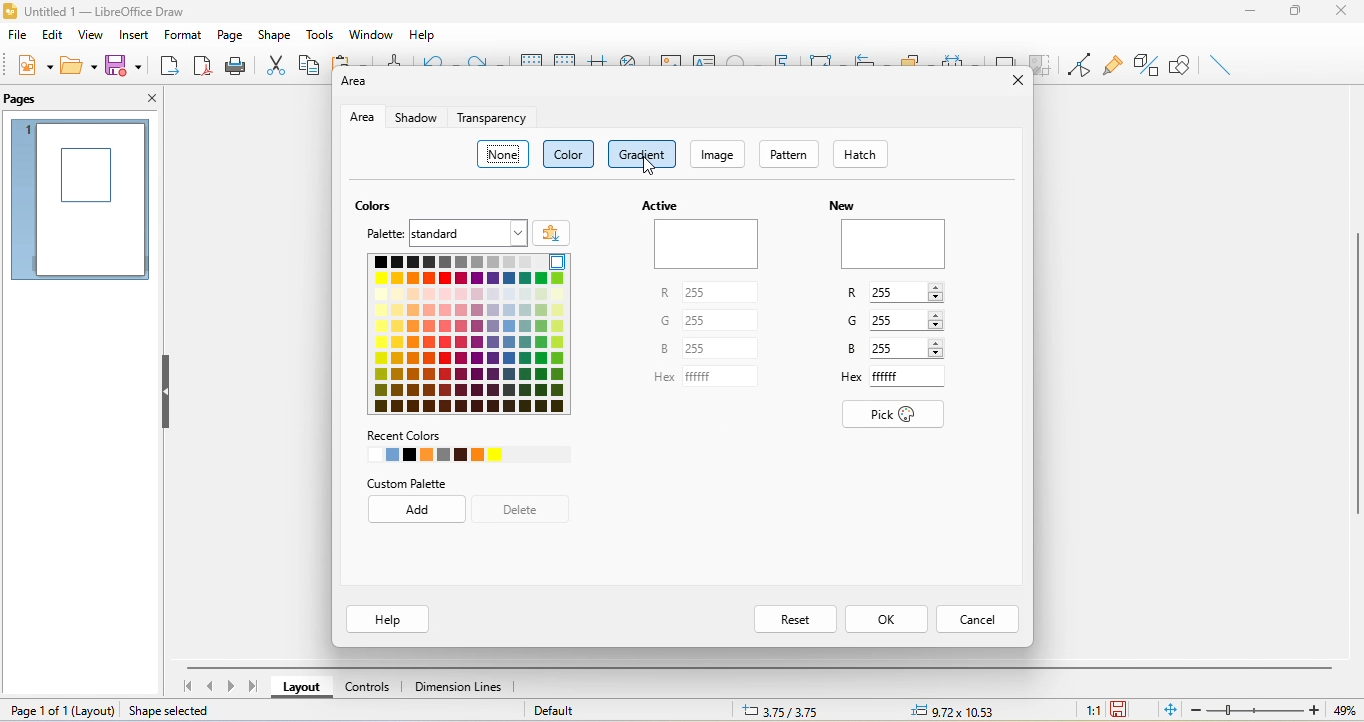  I want to click on 255, so click(722, 294).